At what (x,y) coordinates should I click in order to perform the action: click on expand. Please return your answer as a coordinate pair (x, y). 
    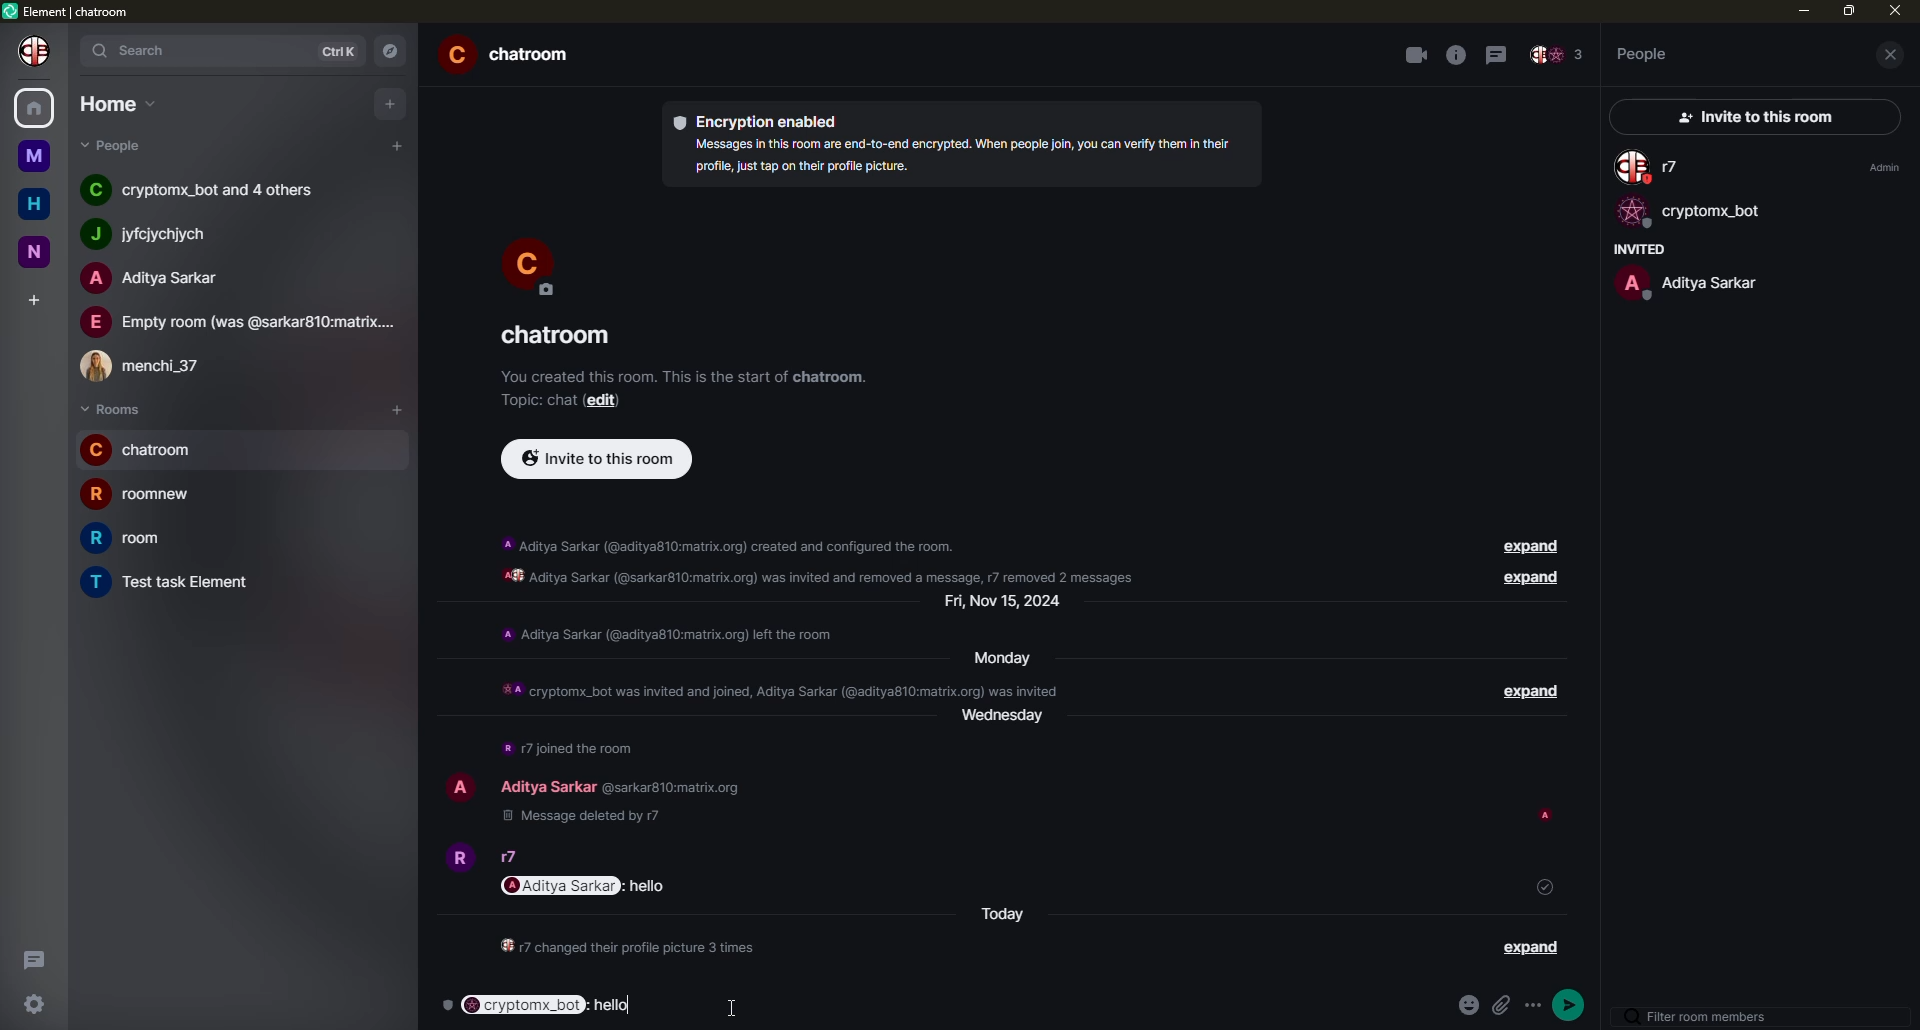
    Looking at the image, I should click on (1522, 693).